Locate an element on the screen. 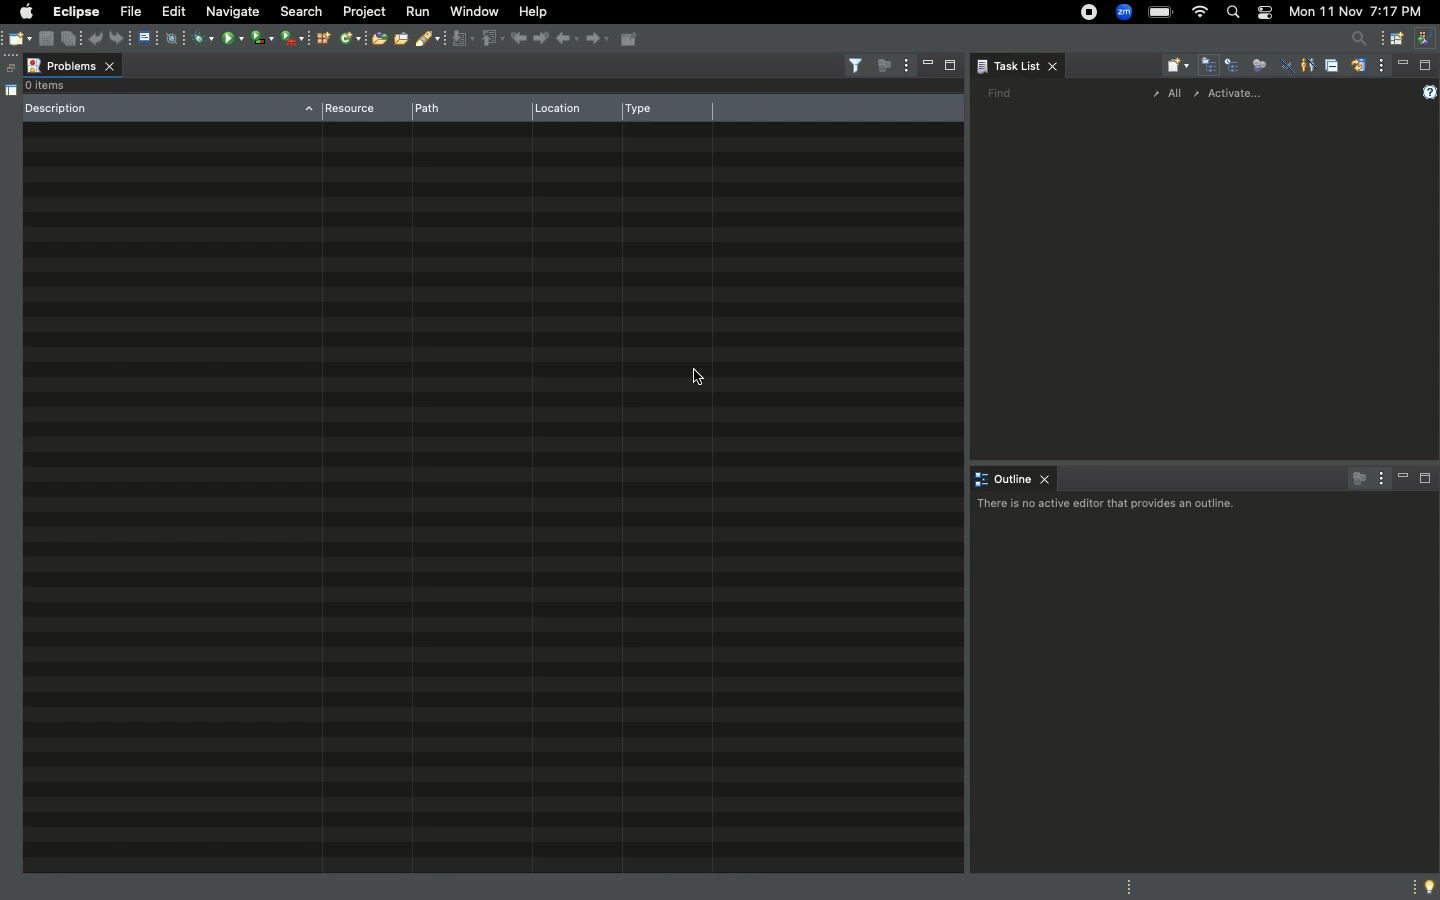  Show tasks UI legend is located at coordinates (1427, 93).